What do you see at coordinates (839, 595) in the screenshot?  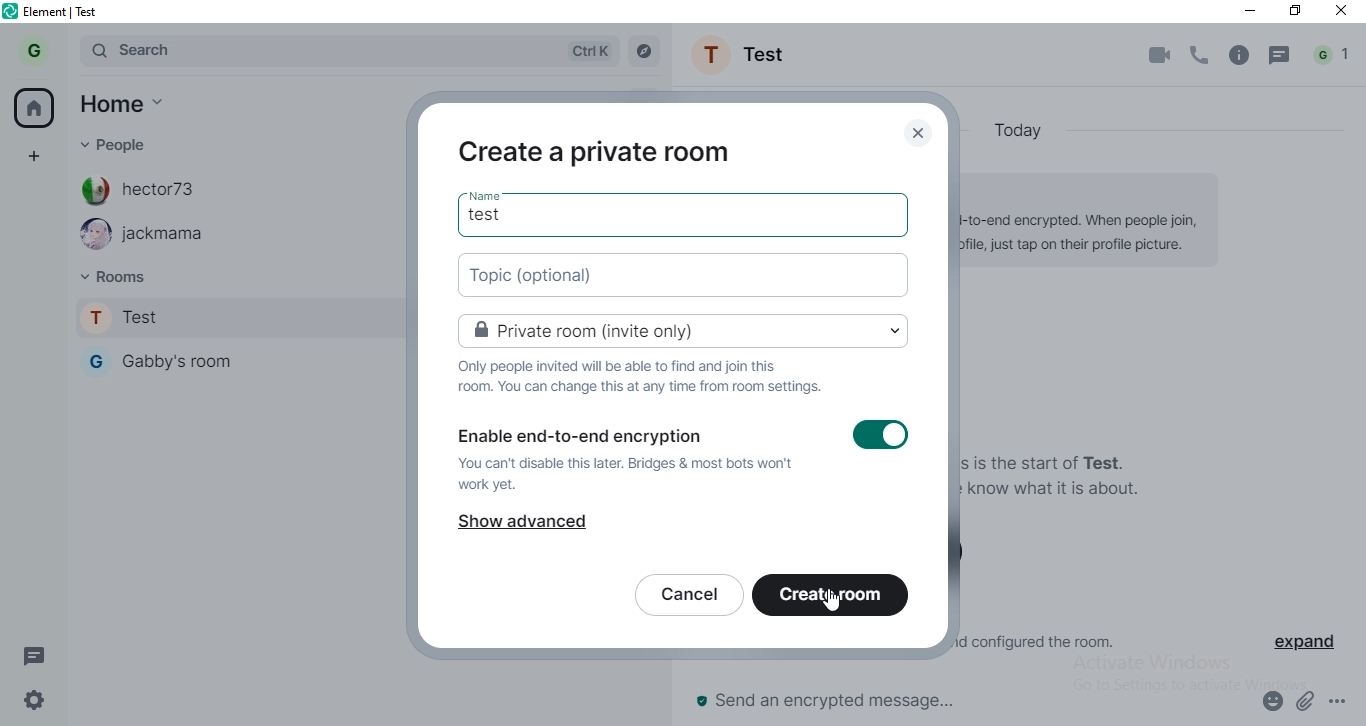 I see `create room` at bounding box center [839, 595].